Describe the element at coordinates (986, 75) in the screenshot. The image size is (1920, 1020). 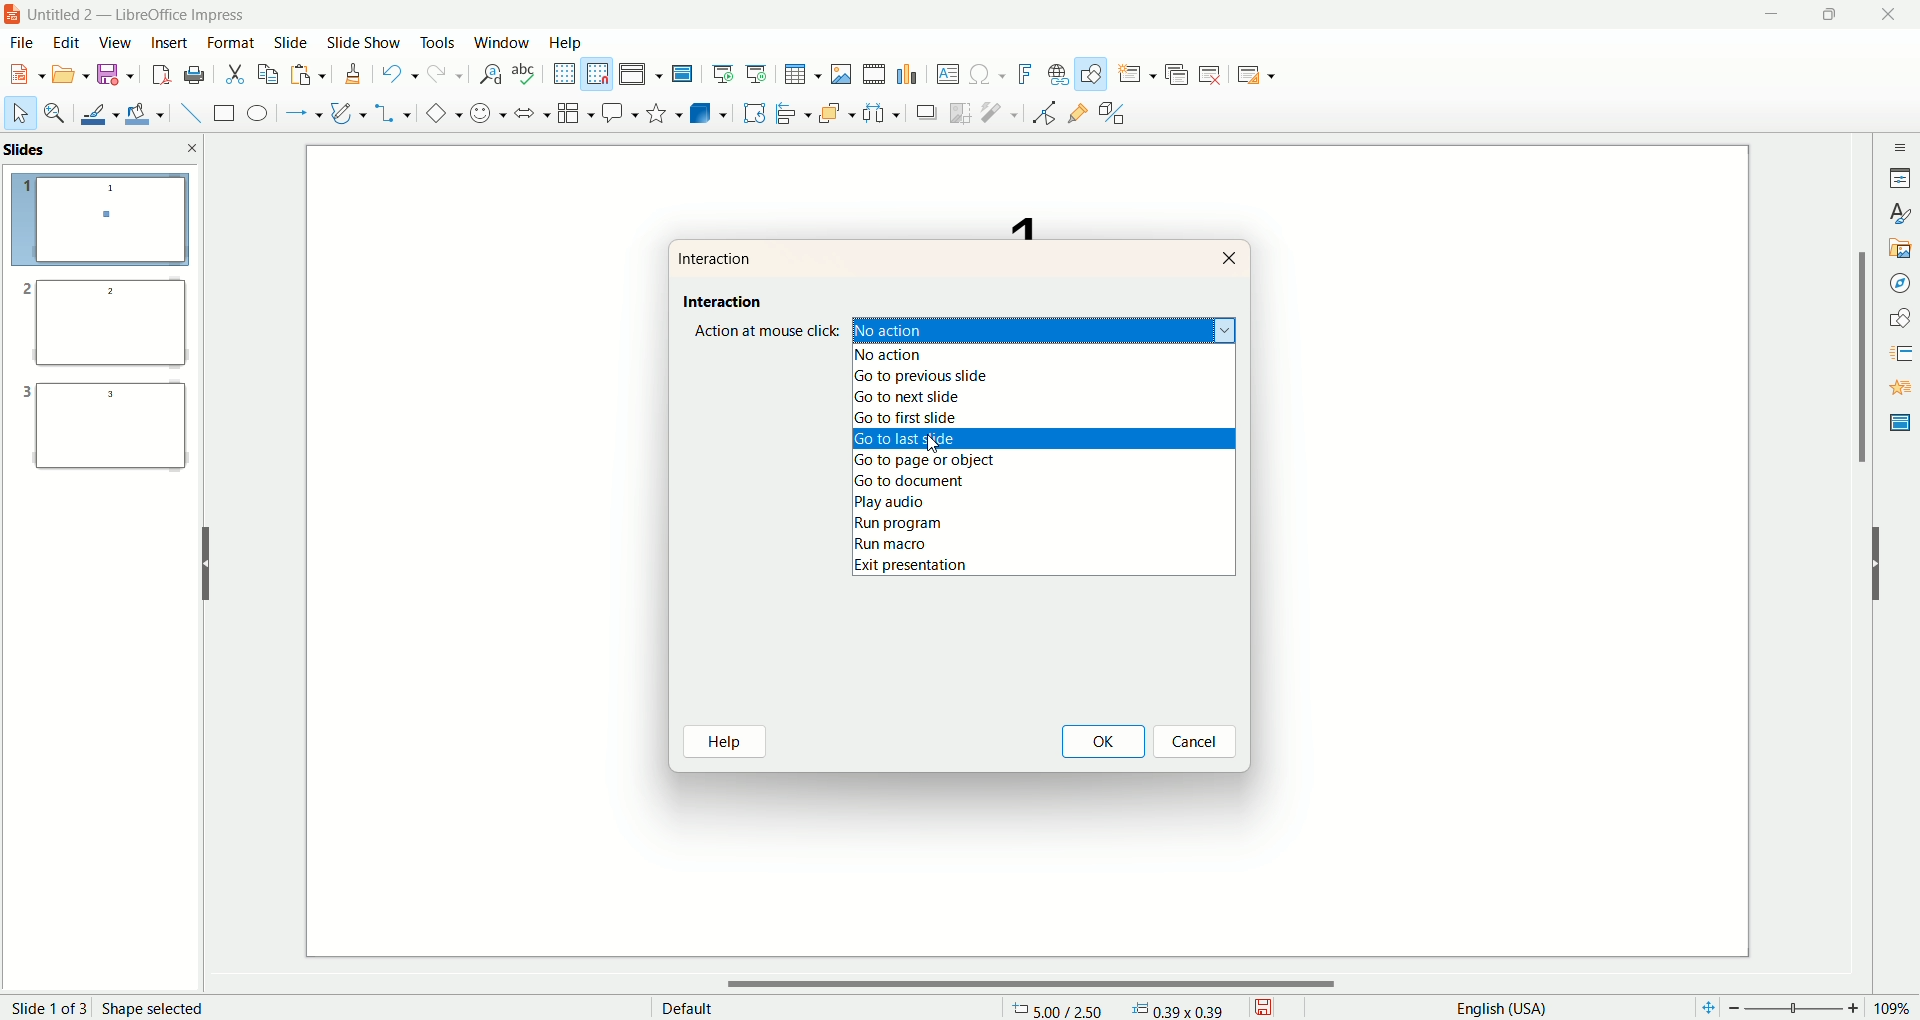
I see `special character` at that location.